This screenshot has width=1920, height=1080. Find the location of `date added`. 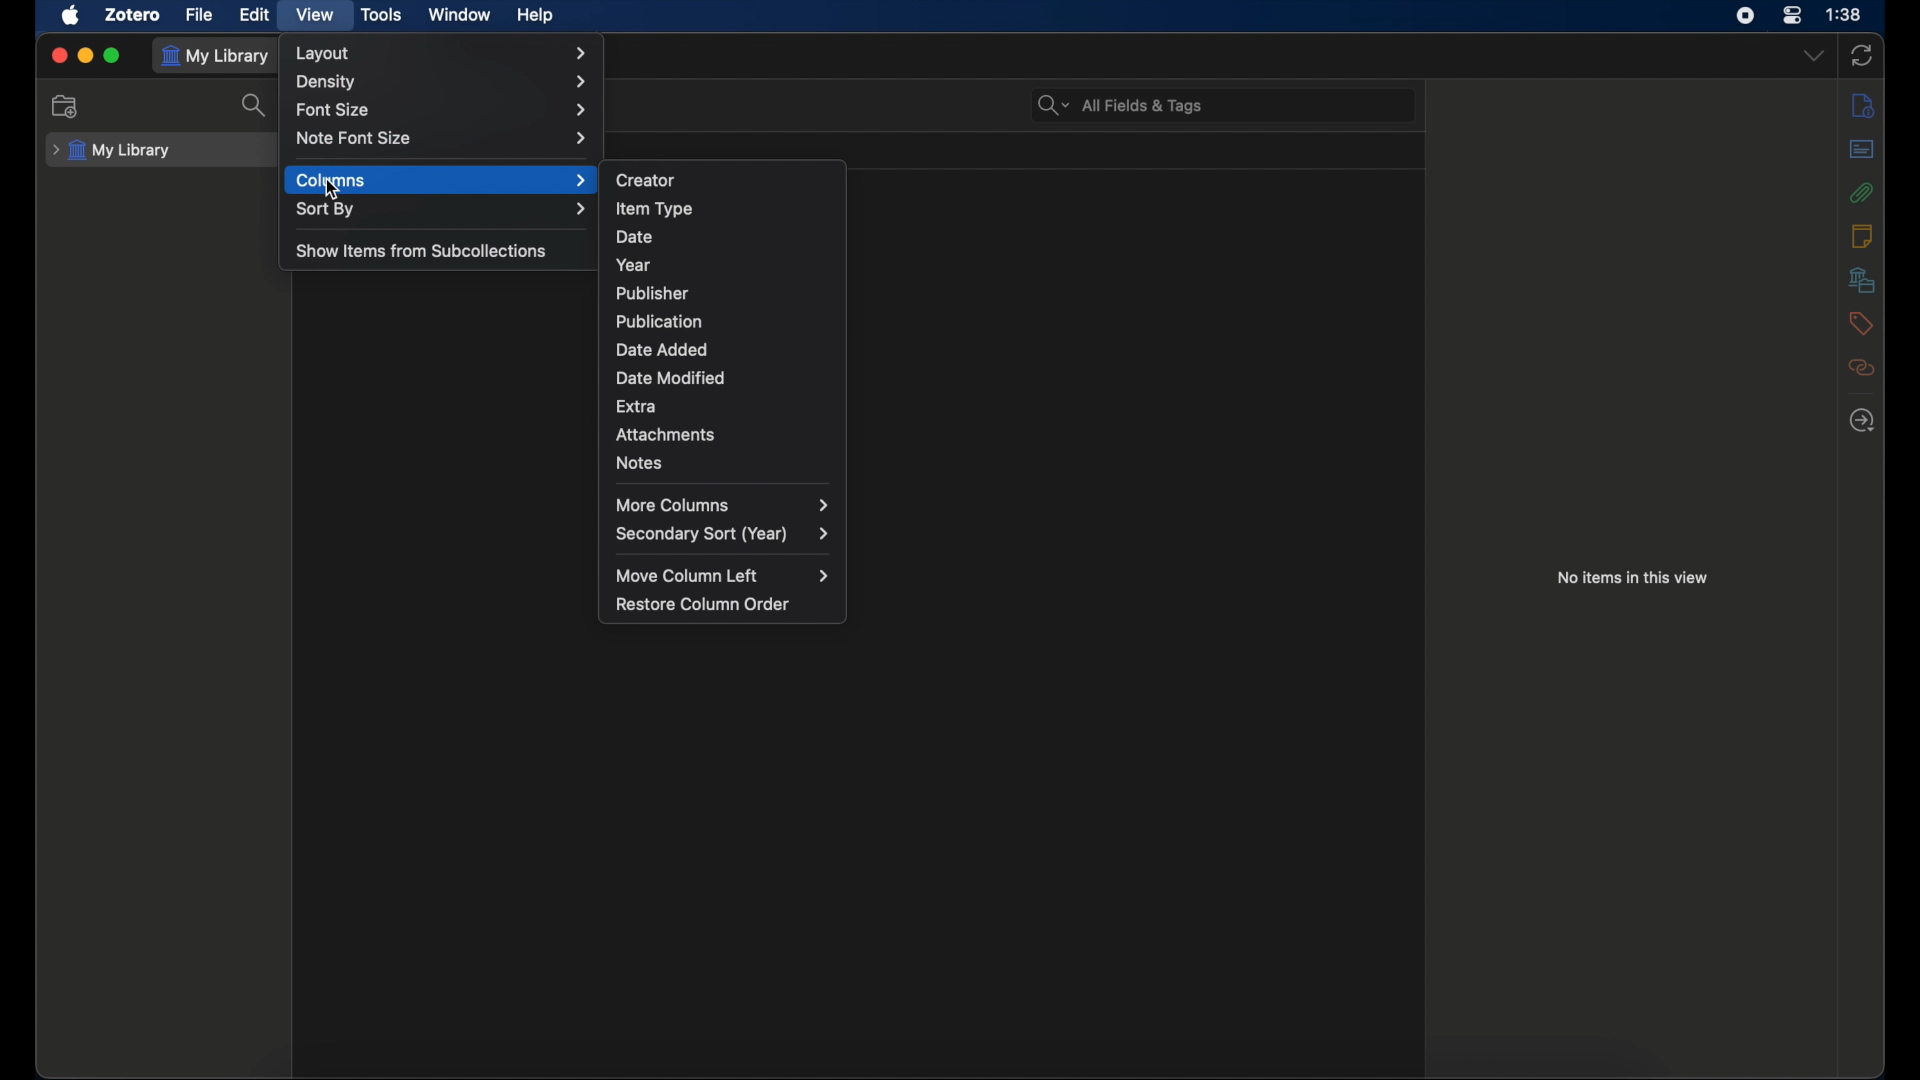

date added is located at coordinates (660, 349).